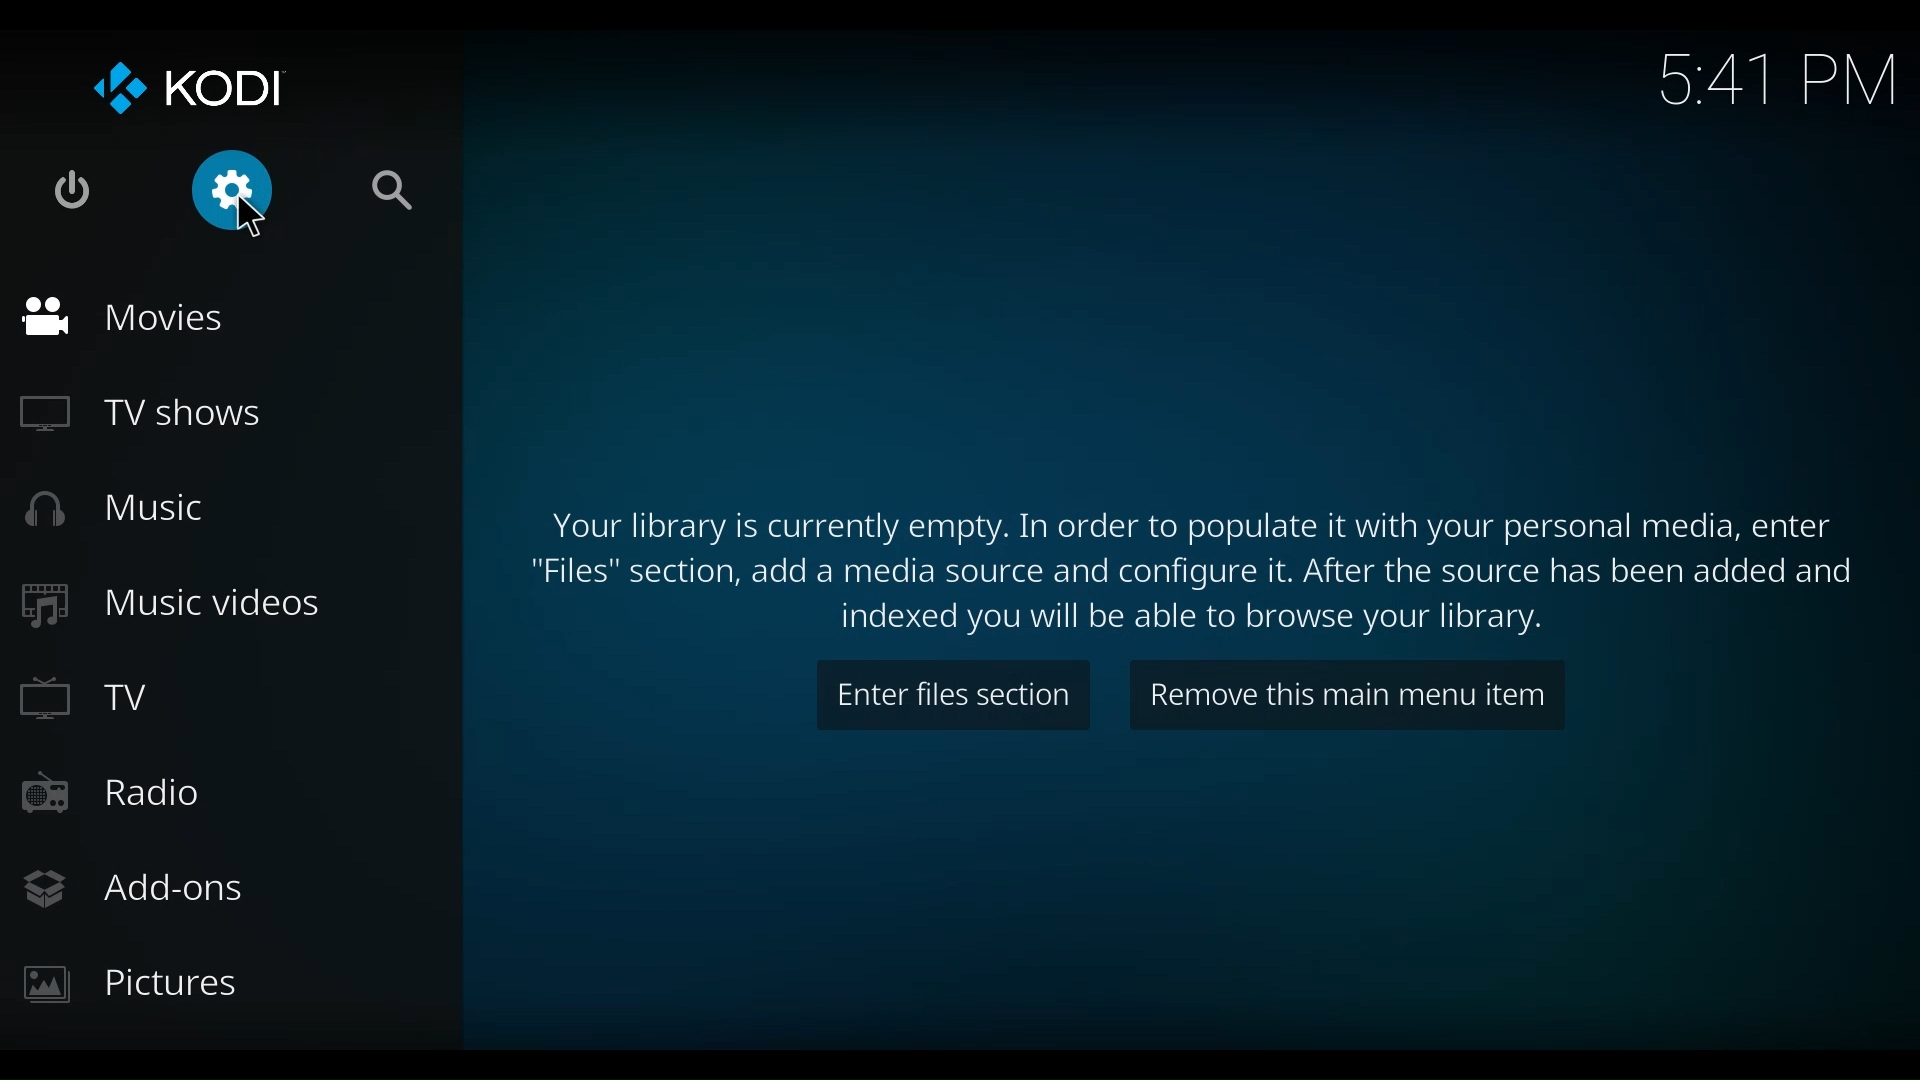  I want to click on Remove this main memu item, so click(1348, 698).